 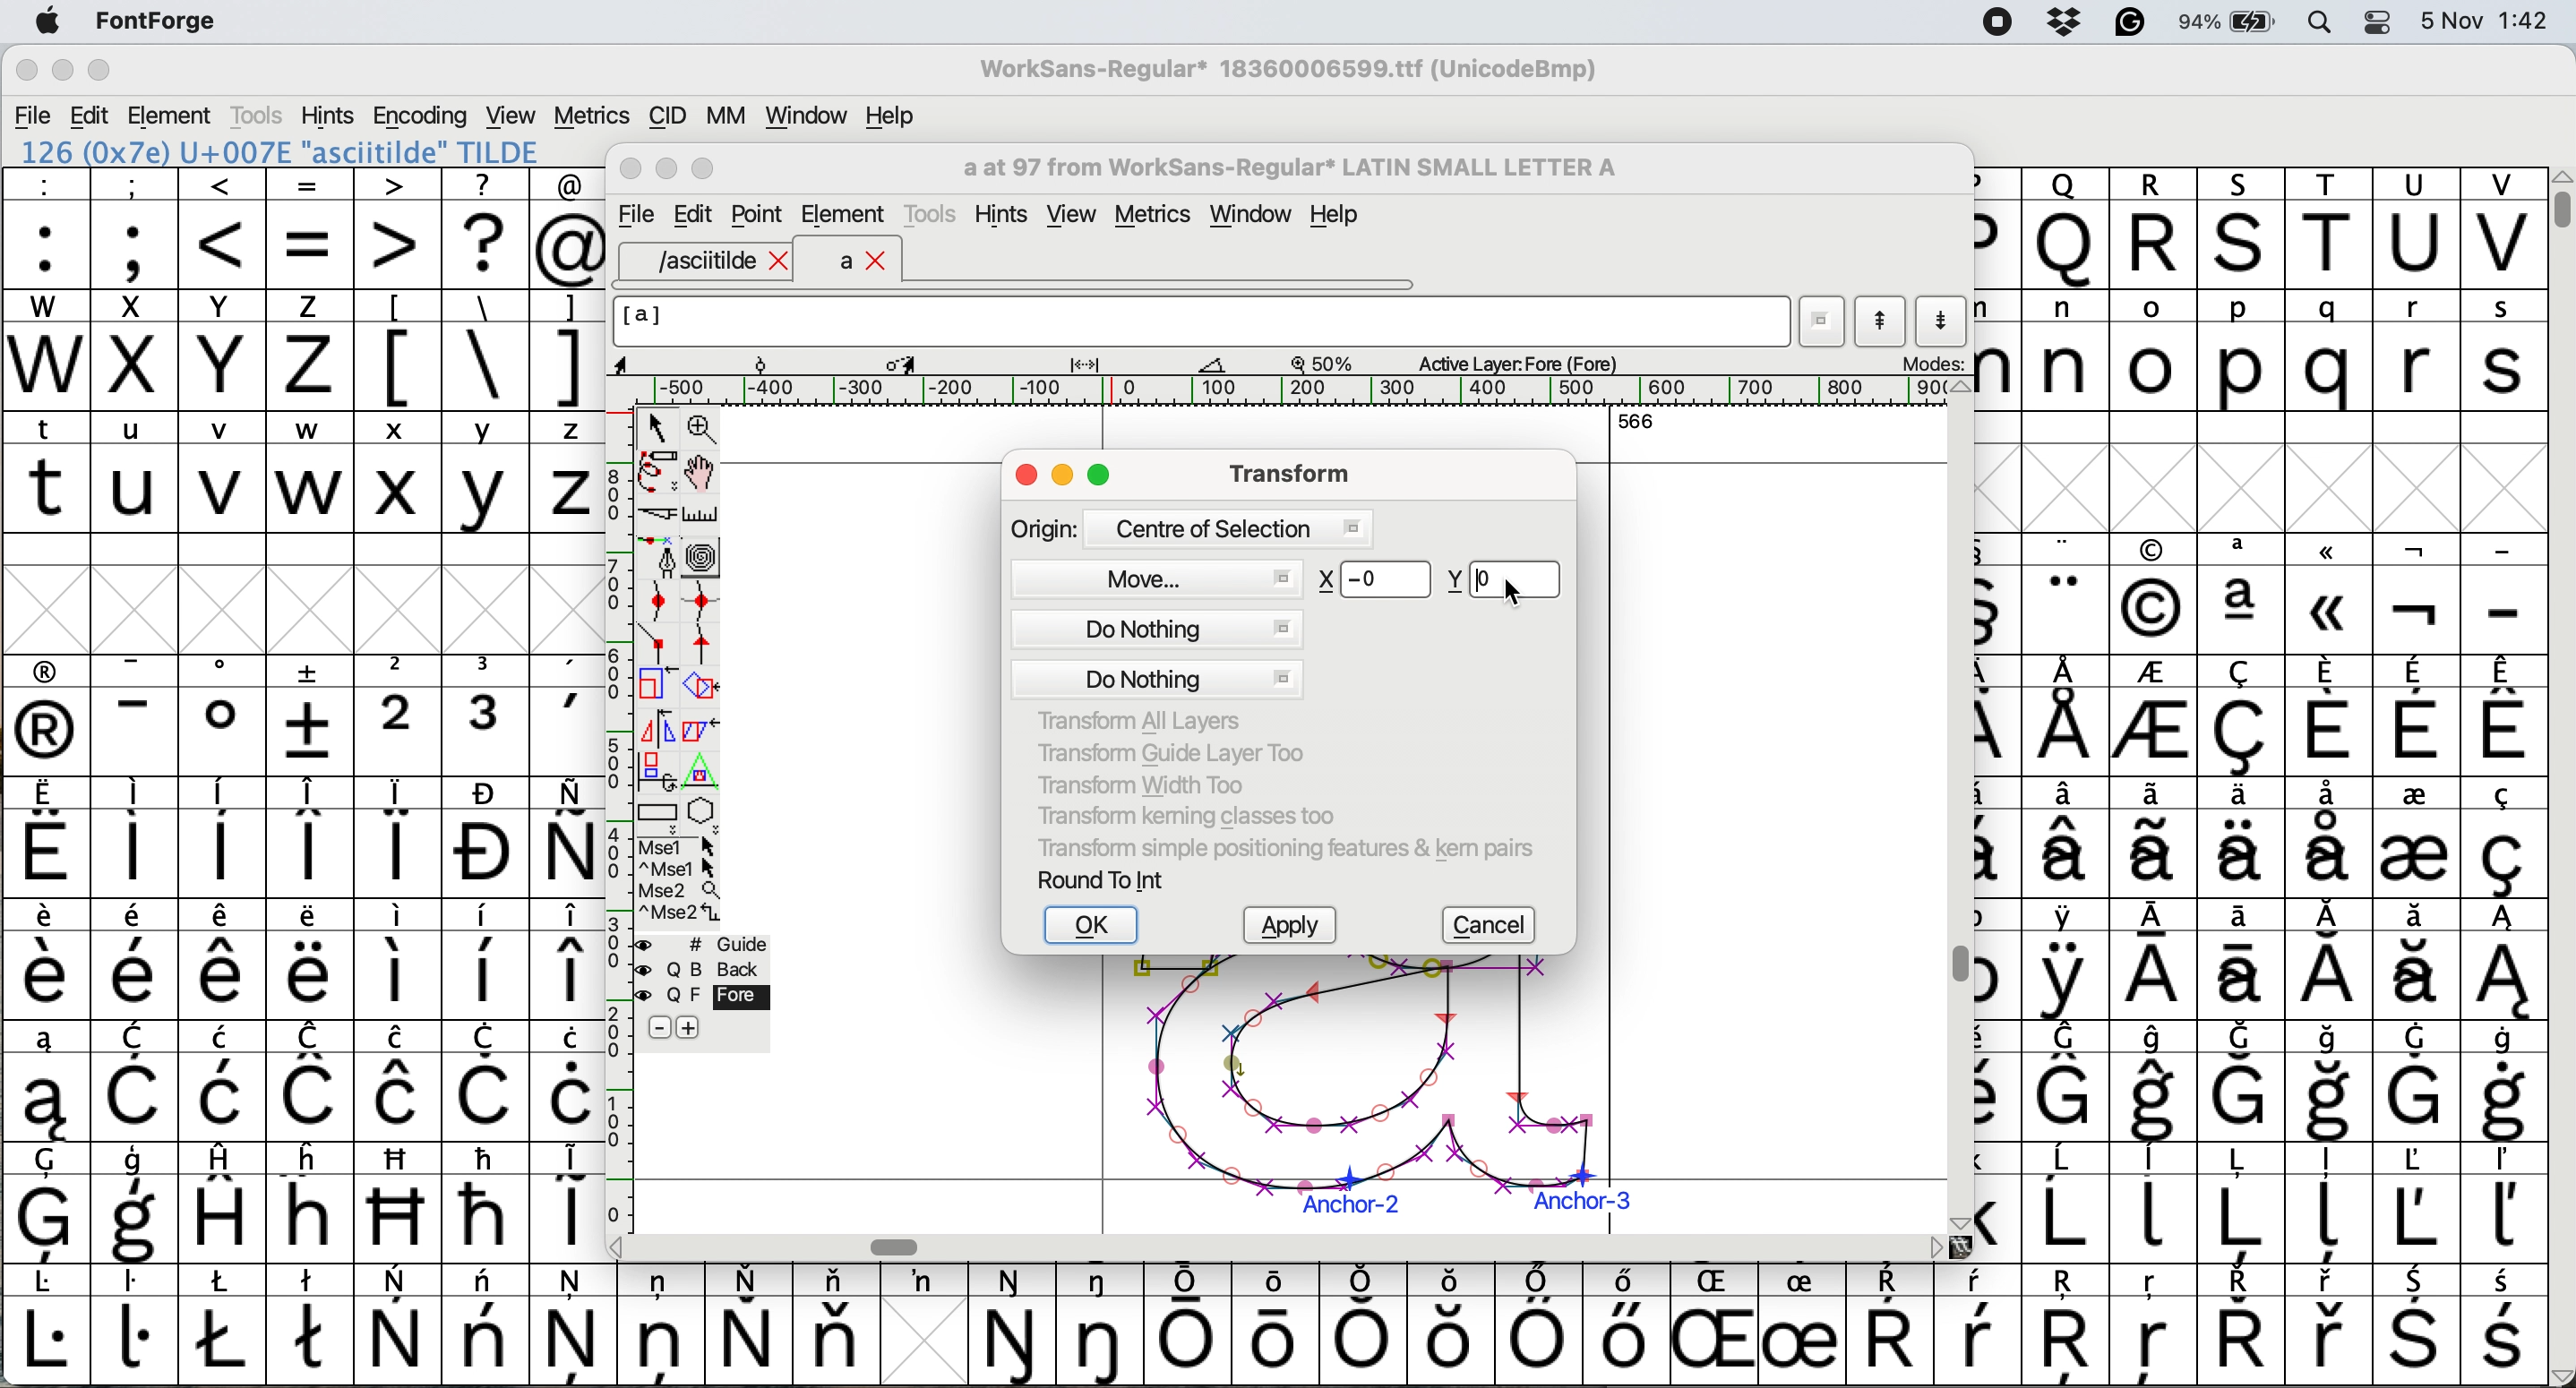 I want to click on symbol, so click(x=1104, y=1324).